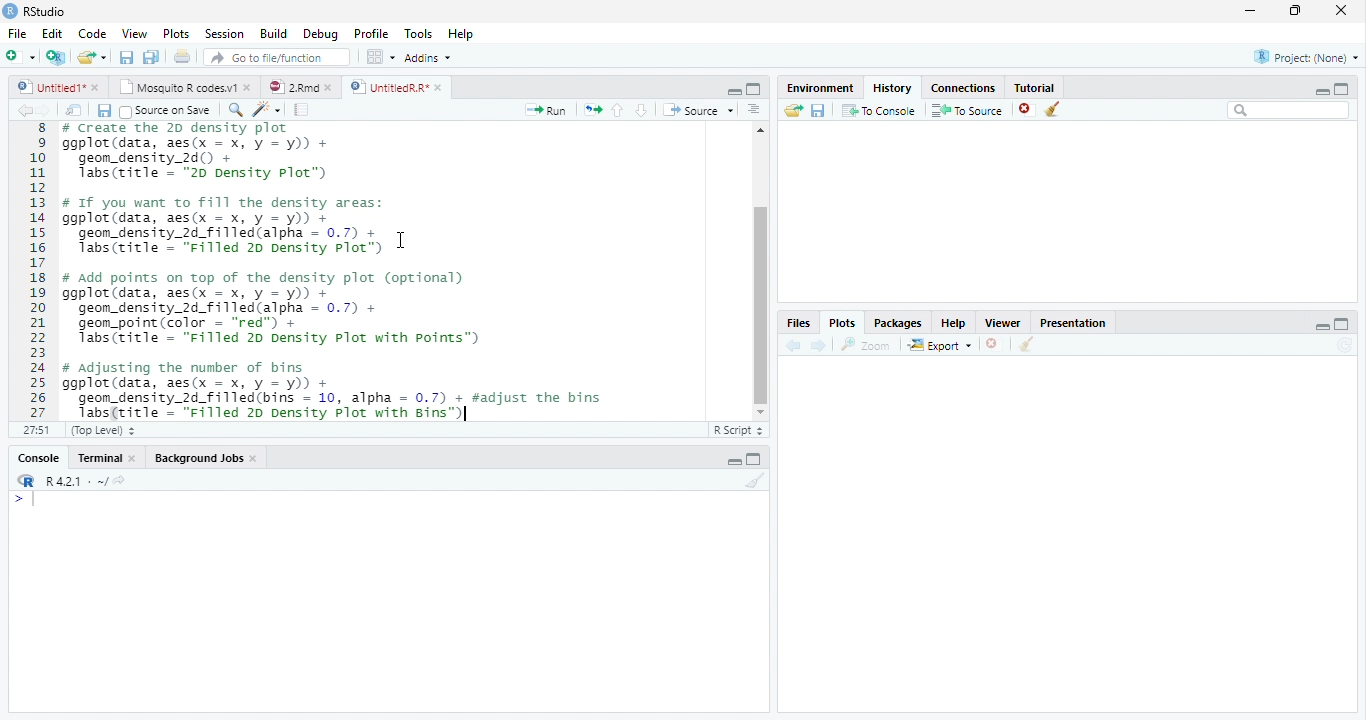 This screenshot has width=1366, height=720. What do you see at coordinates (1348, 345) in the screenshot?
I see `Refresh` at bounding box center [1348, 345].